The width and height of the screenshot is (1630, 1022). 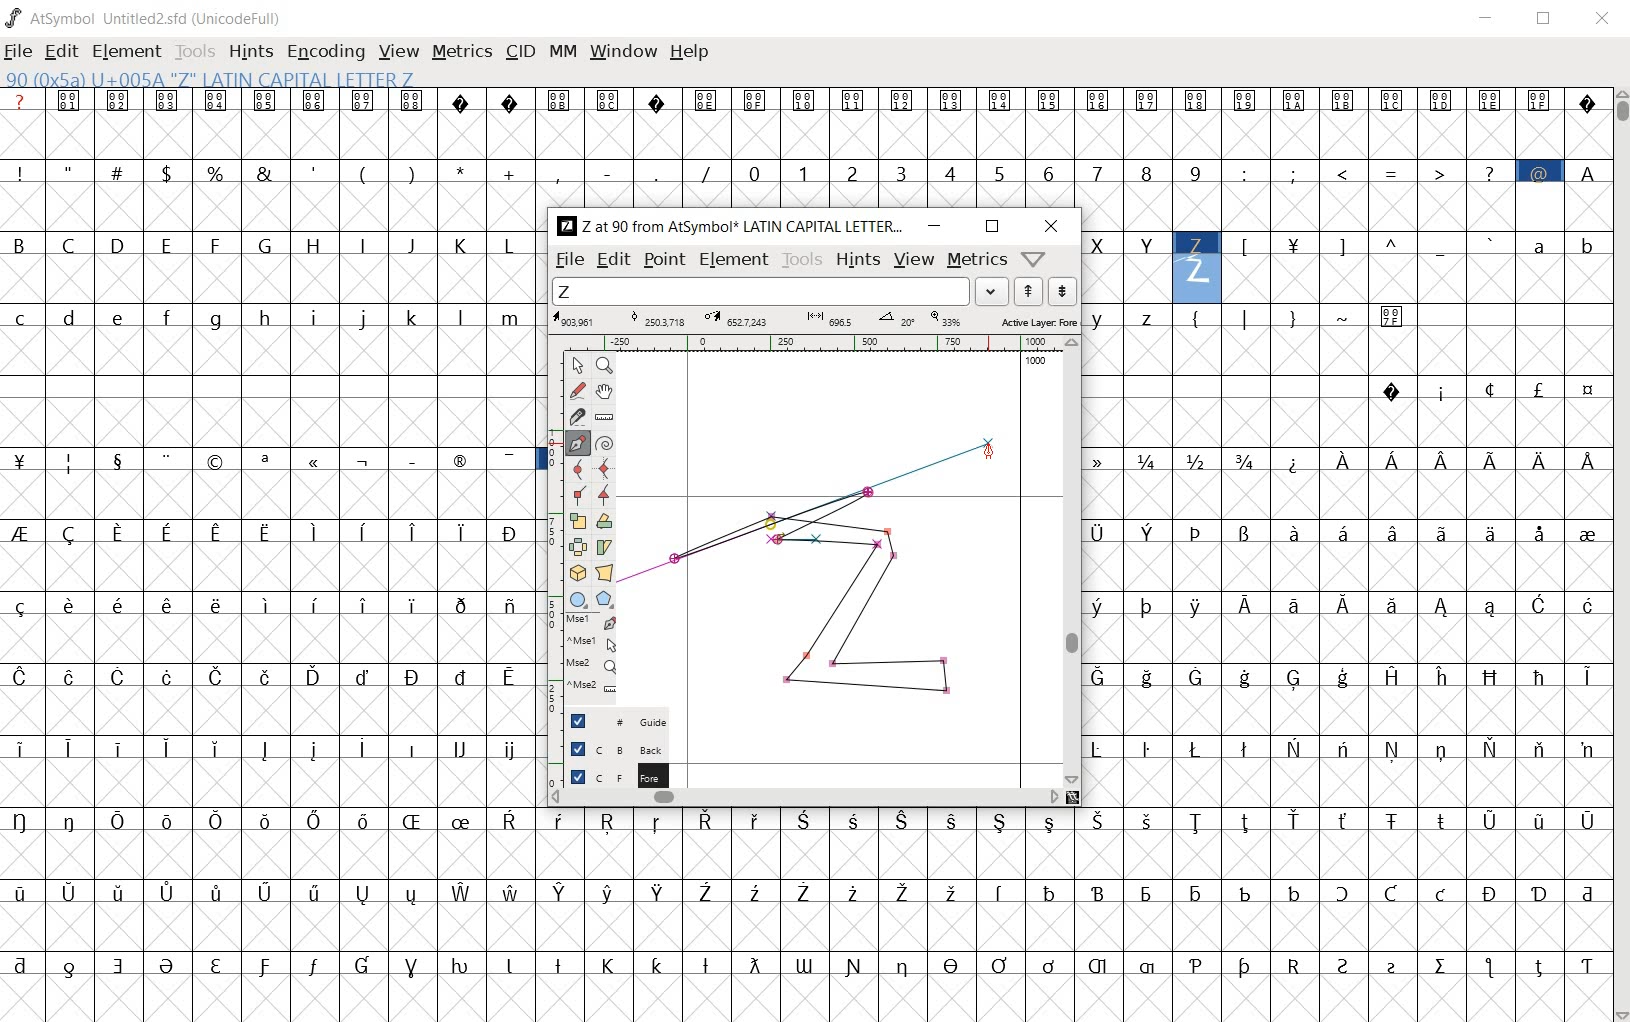 I want to click on view, so click(x=913, y=261).